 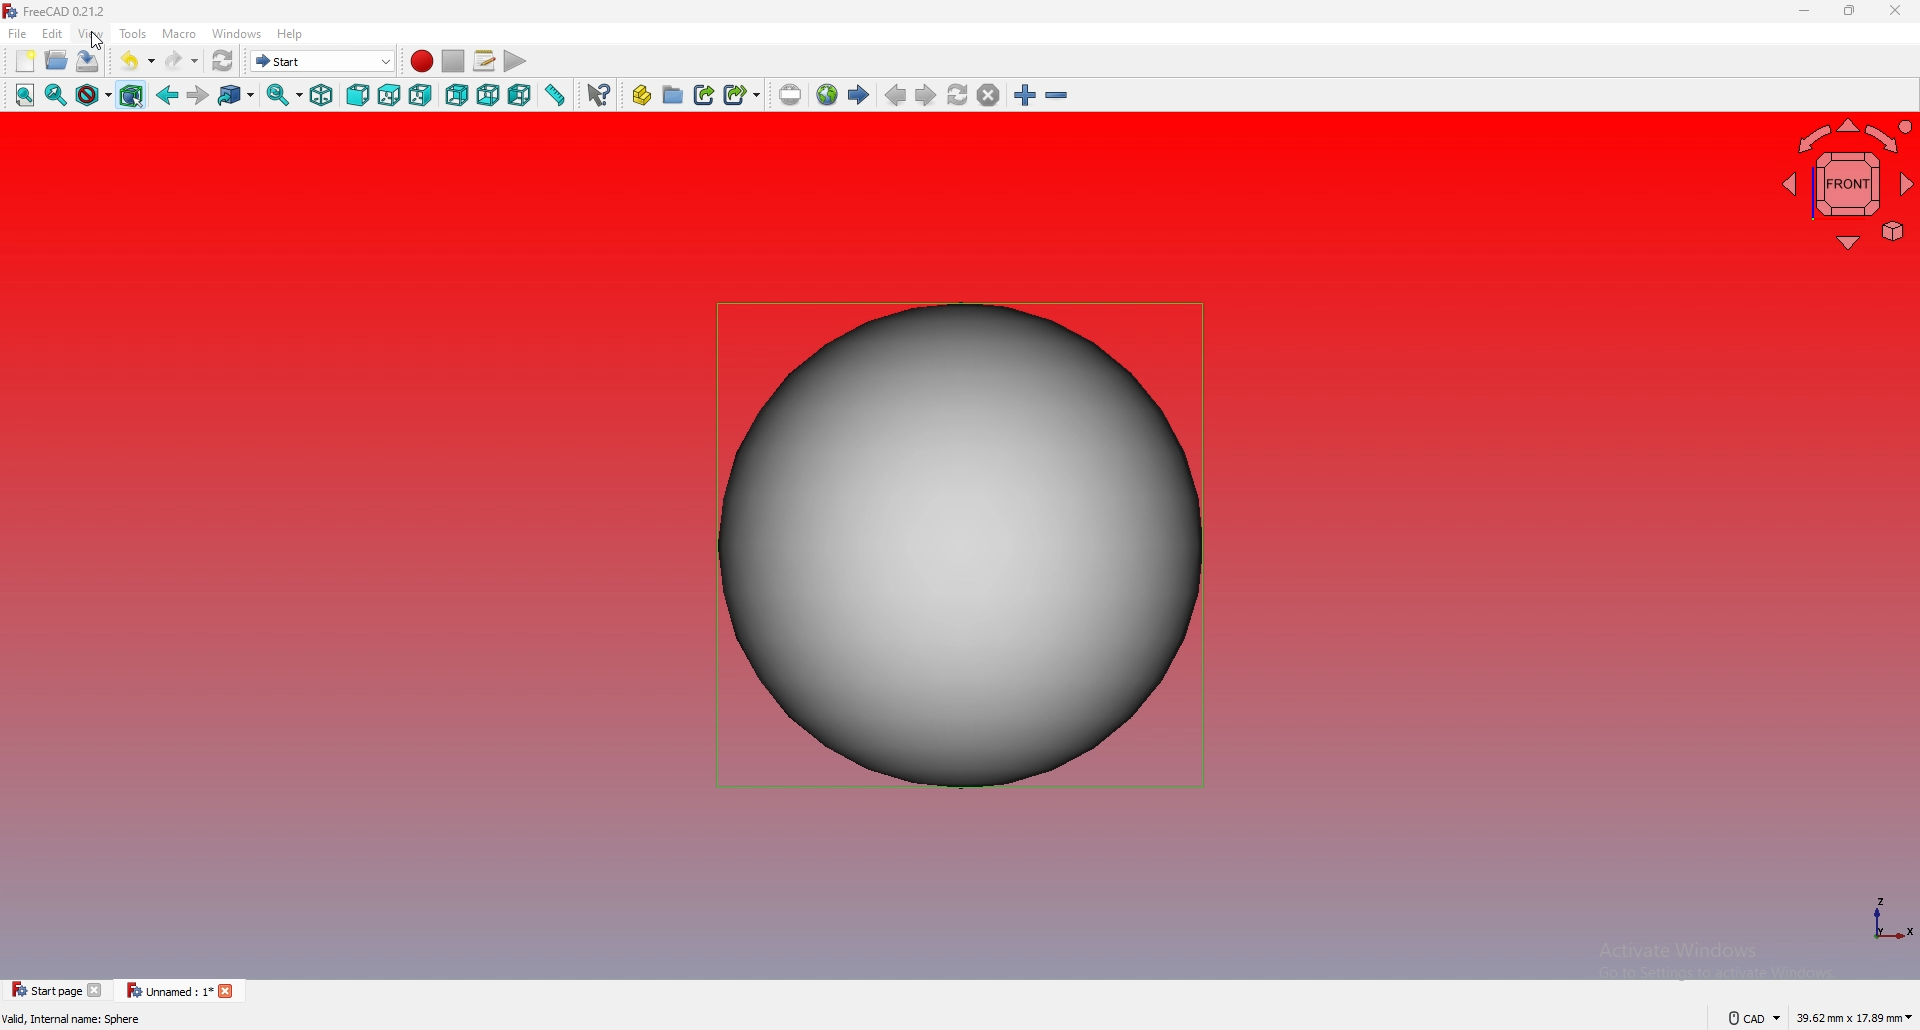 I want to click on sphere, so click(x=962, y=543).